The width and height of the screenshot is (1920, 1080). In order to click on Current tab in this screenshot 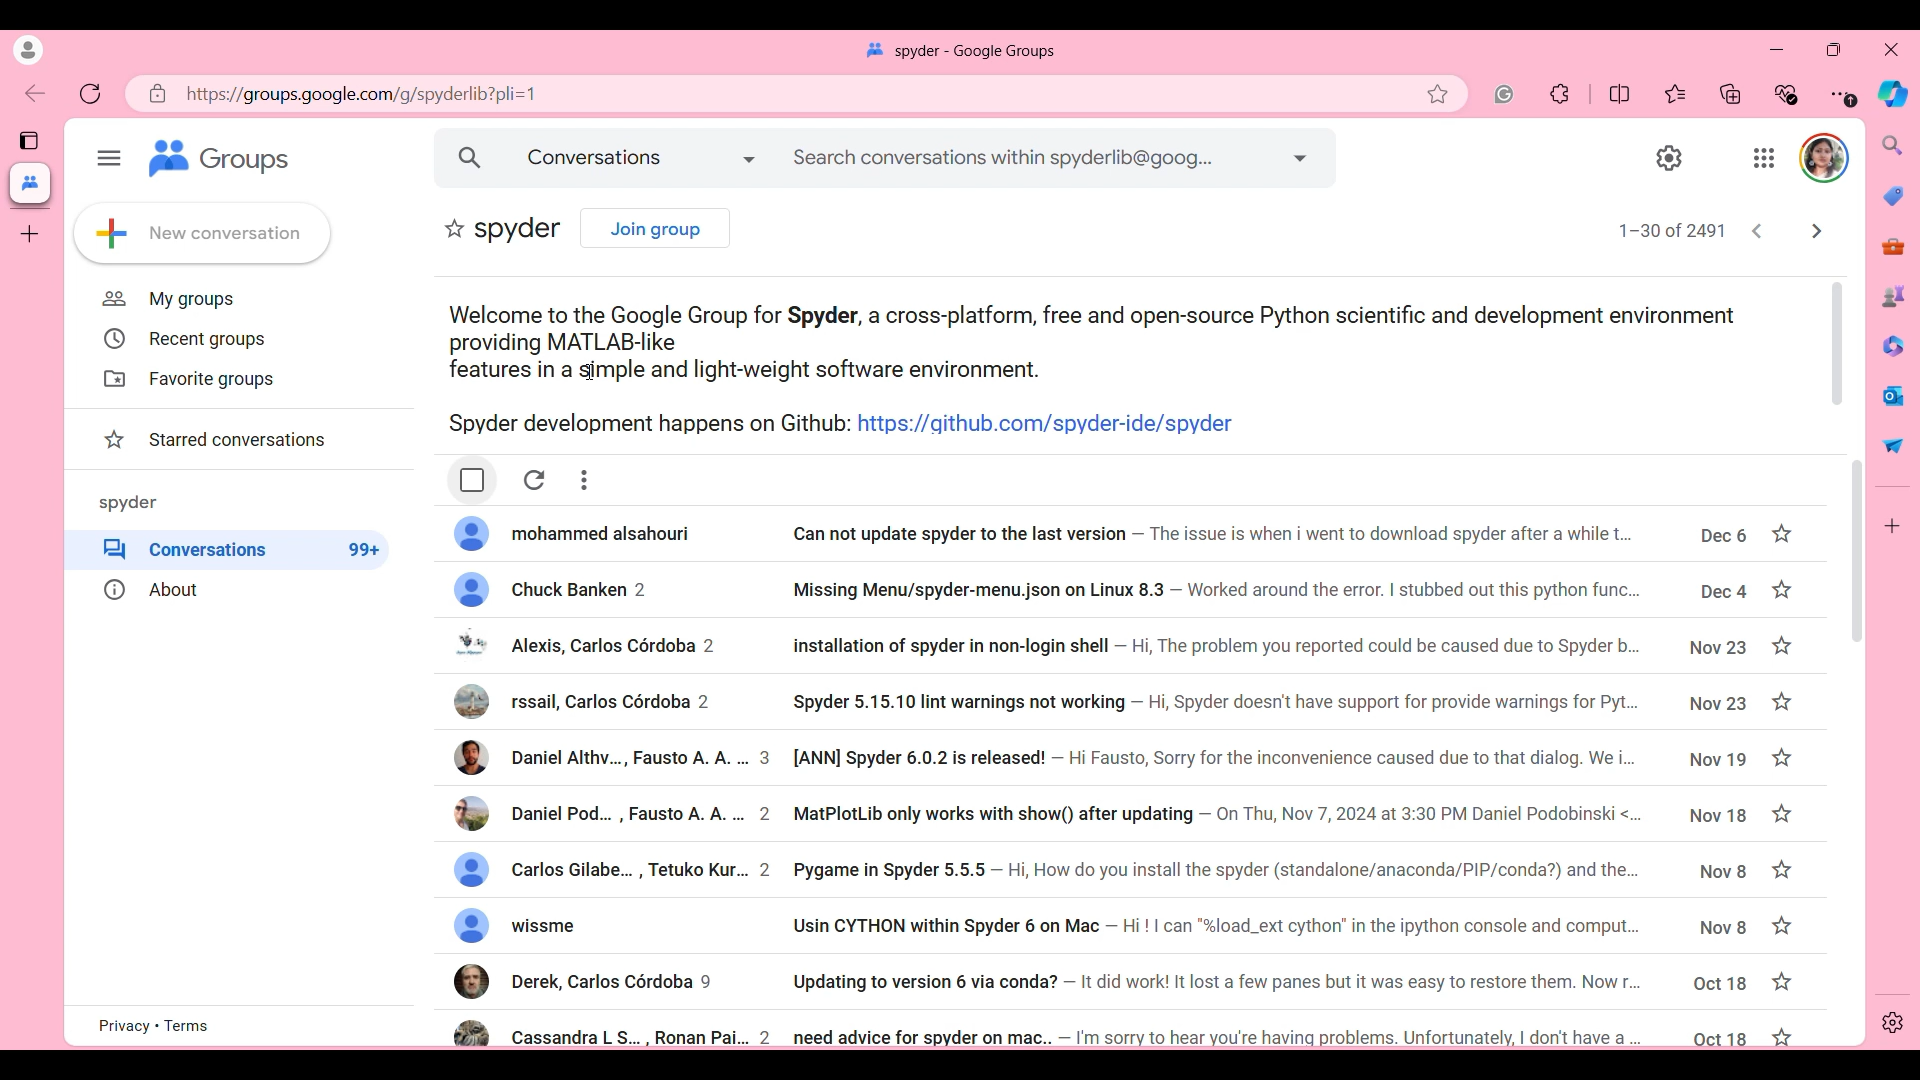, I will do `click(30, 183)`.